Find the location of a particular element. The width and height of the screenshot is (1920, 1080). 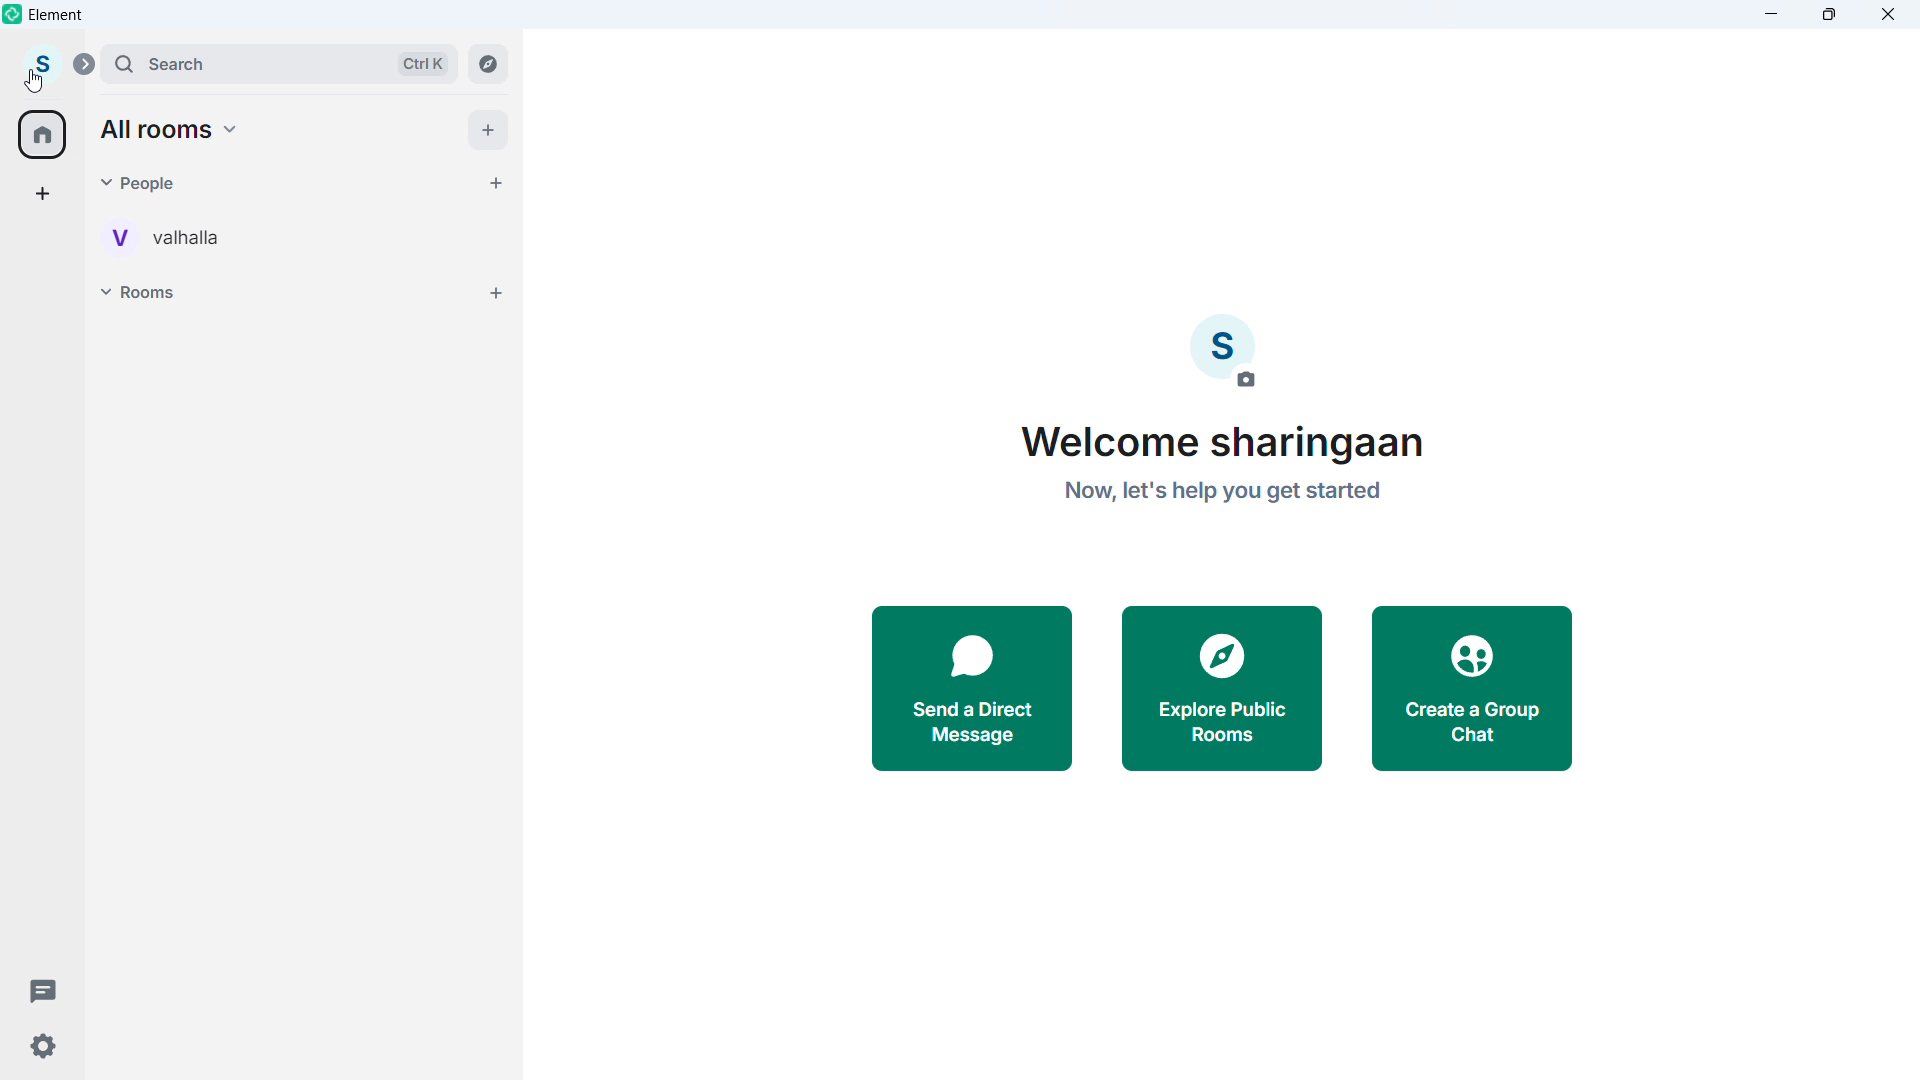

All Rooms is located at coordinates (177, 130).